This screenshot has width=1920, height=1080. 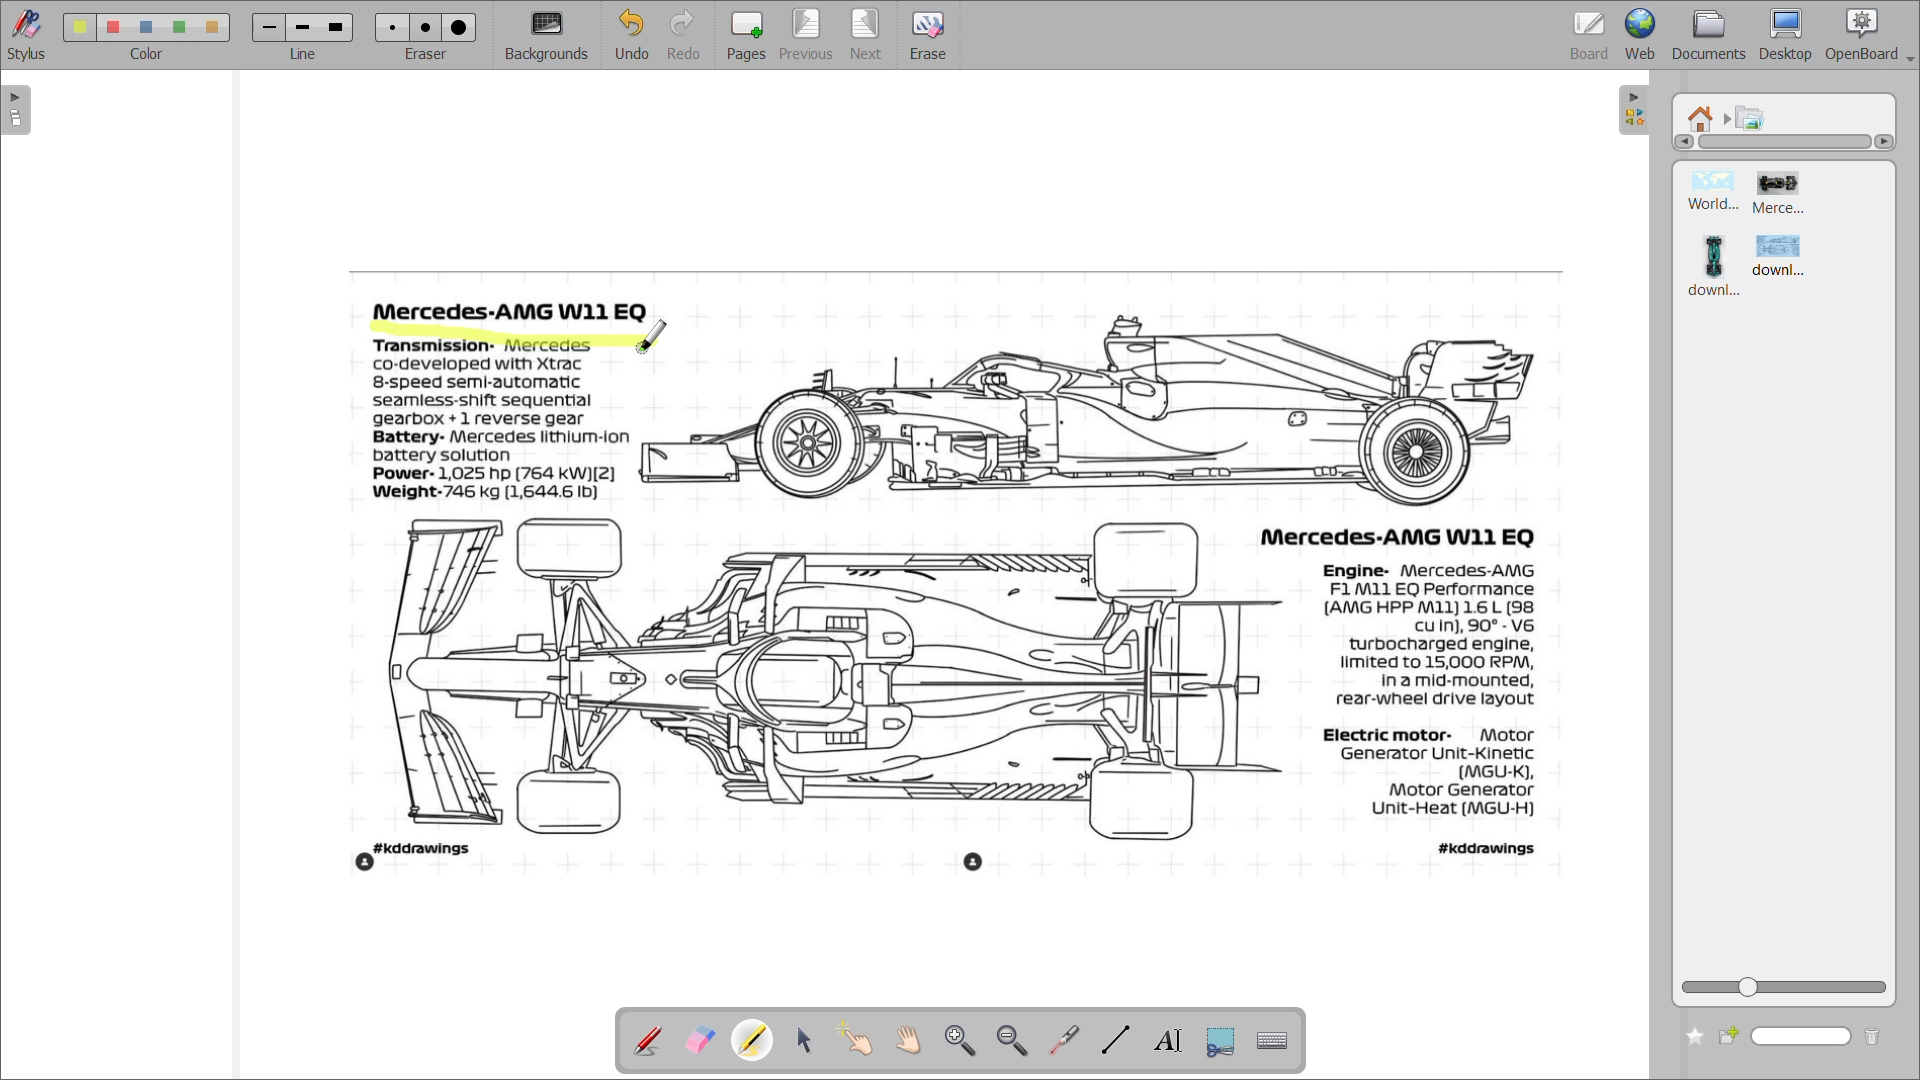 What do you see at coordinates (1749, 114) in the screenshot?
I see `pictures` at bounding box center [1749, 114].